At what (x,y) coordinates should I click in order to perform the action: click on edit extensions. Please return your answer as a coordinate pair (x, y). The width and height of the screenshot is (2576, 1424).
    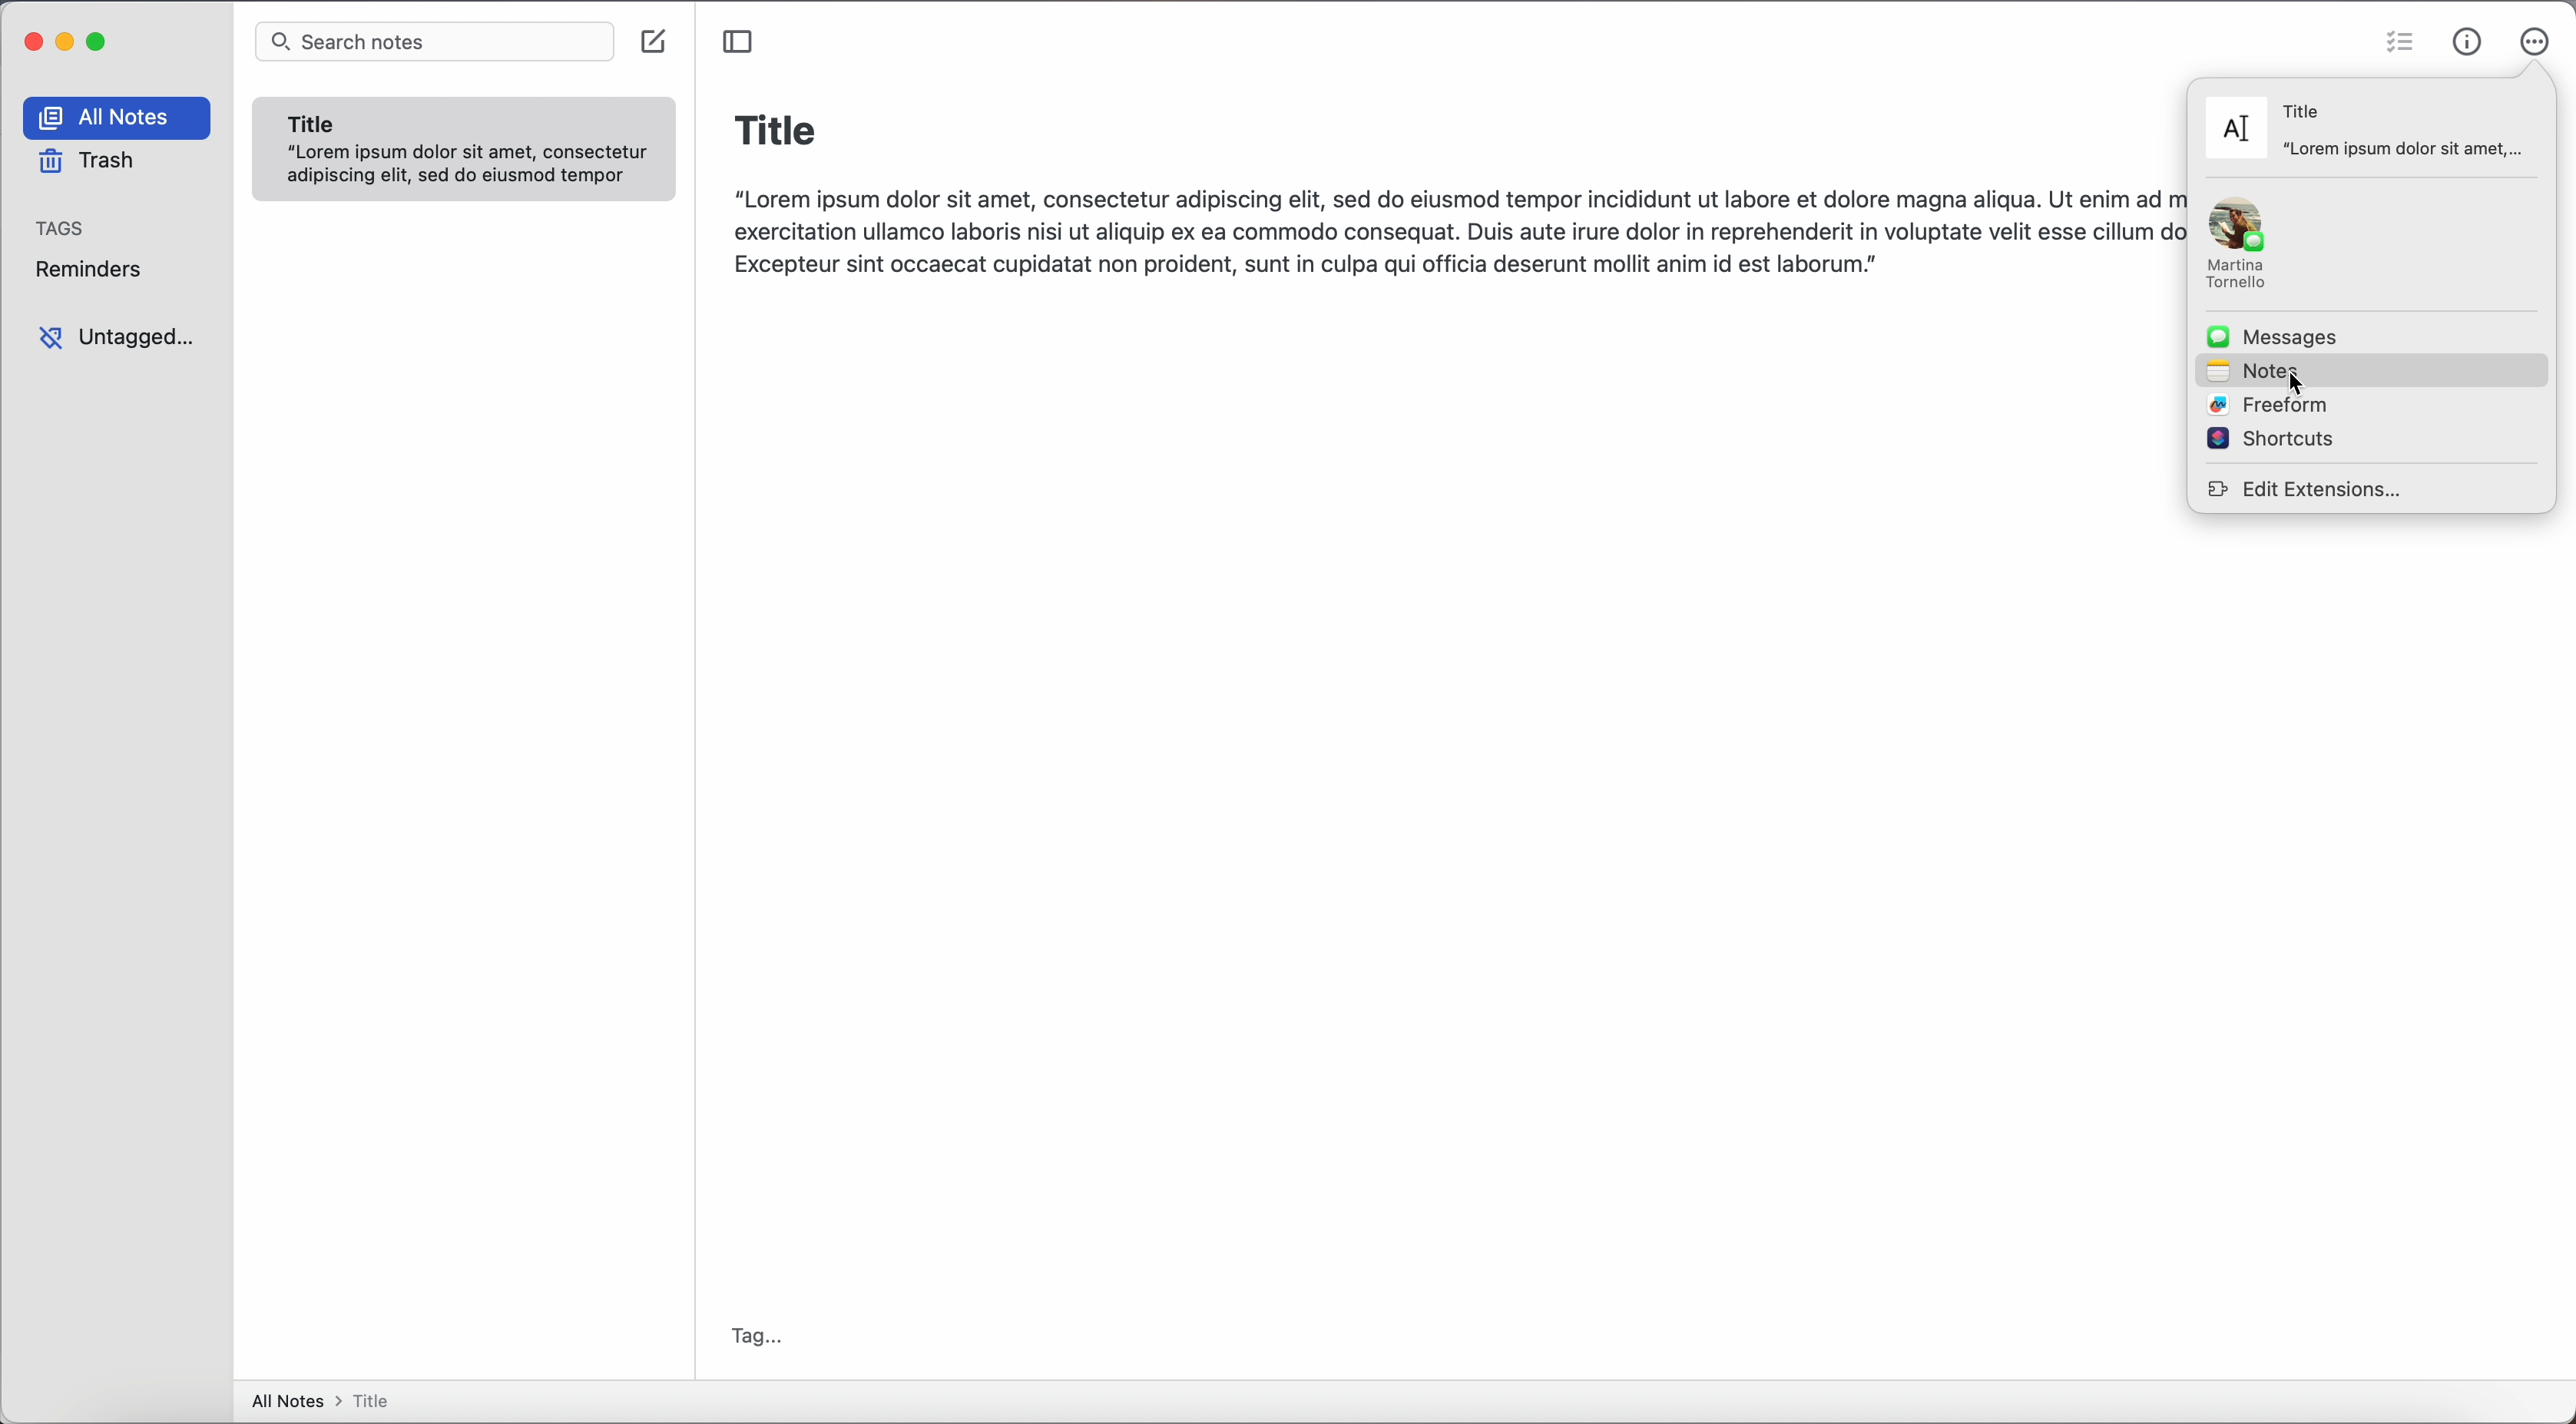
    Looking at the image, I should click on (2309, 487).